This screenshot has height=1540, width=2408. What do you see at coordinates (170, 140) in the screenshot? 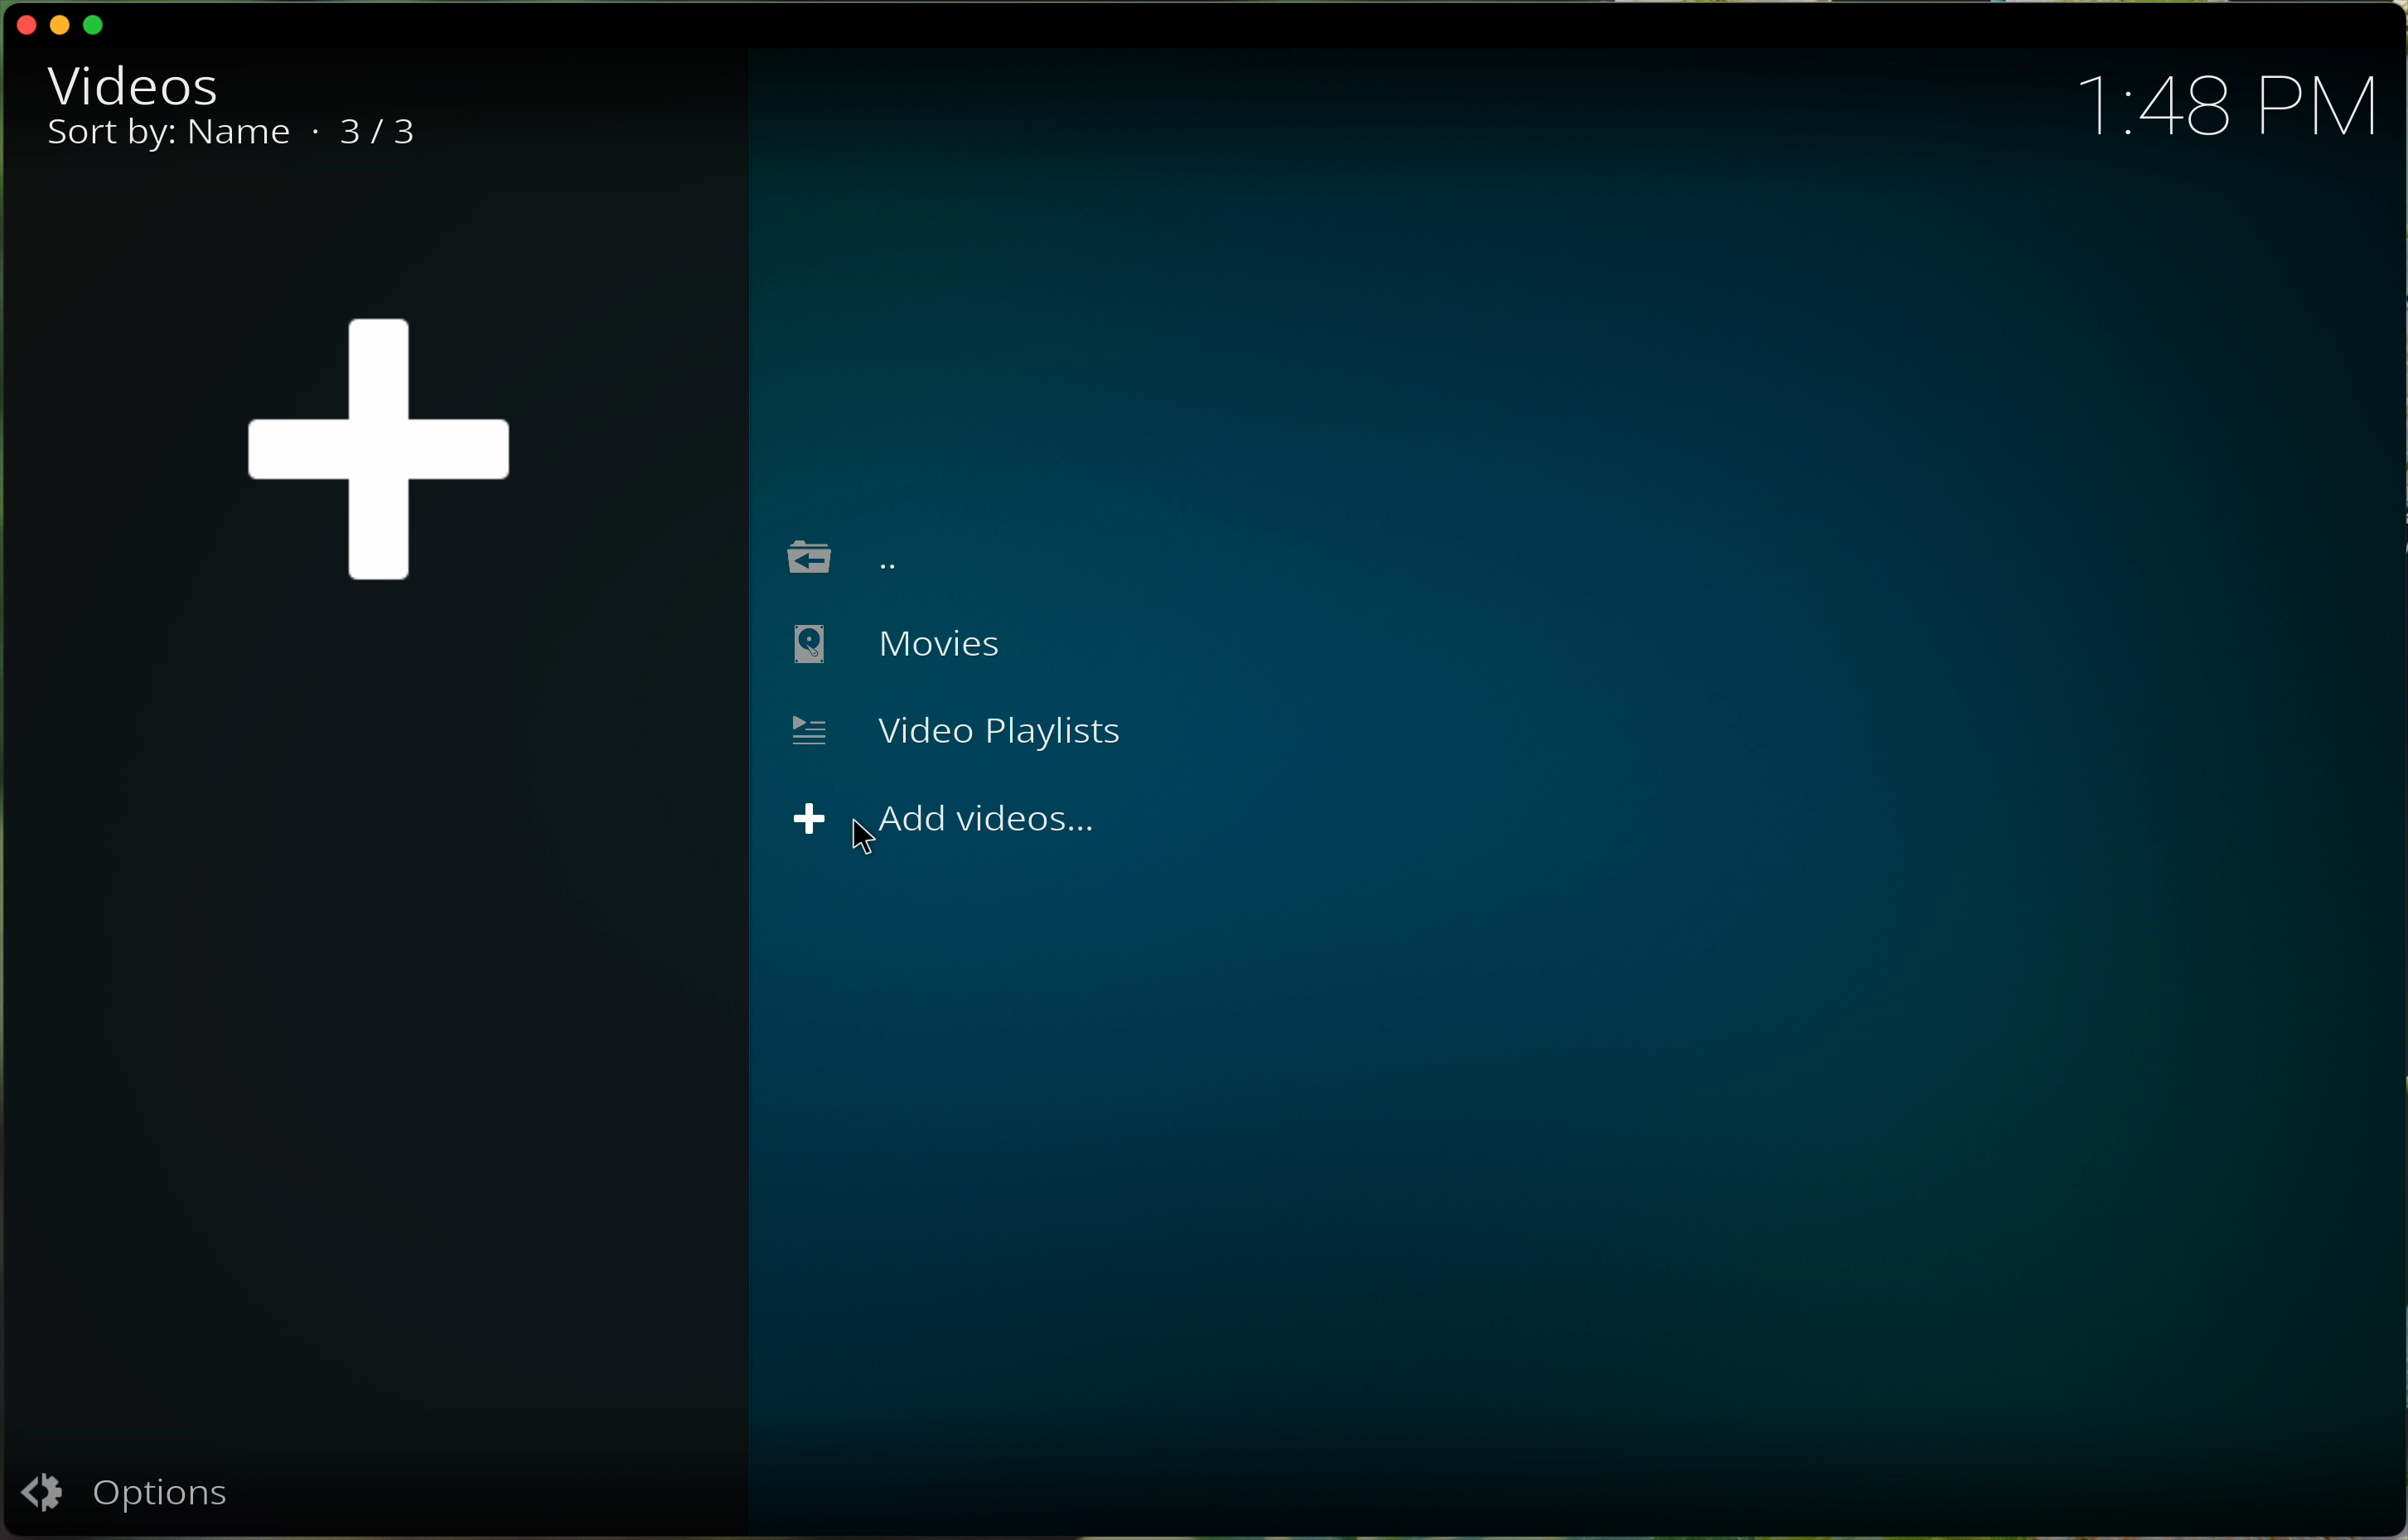
I see `sort by name` at bounding box center [170, 140].